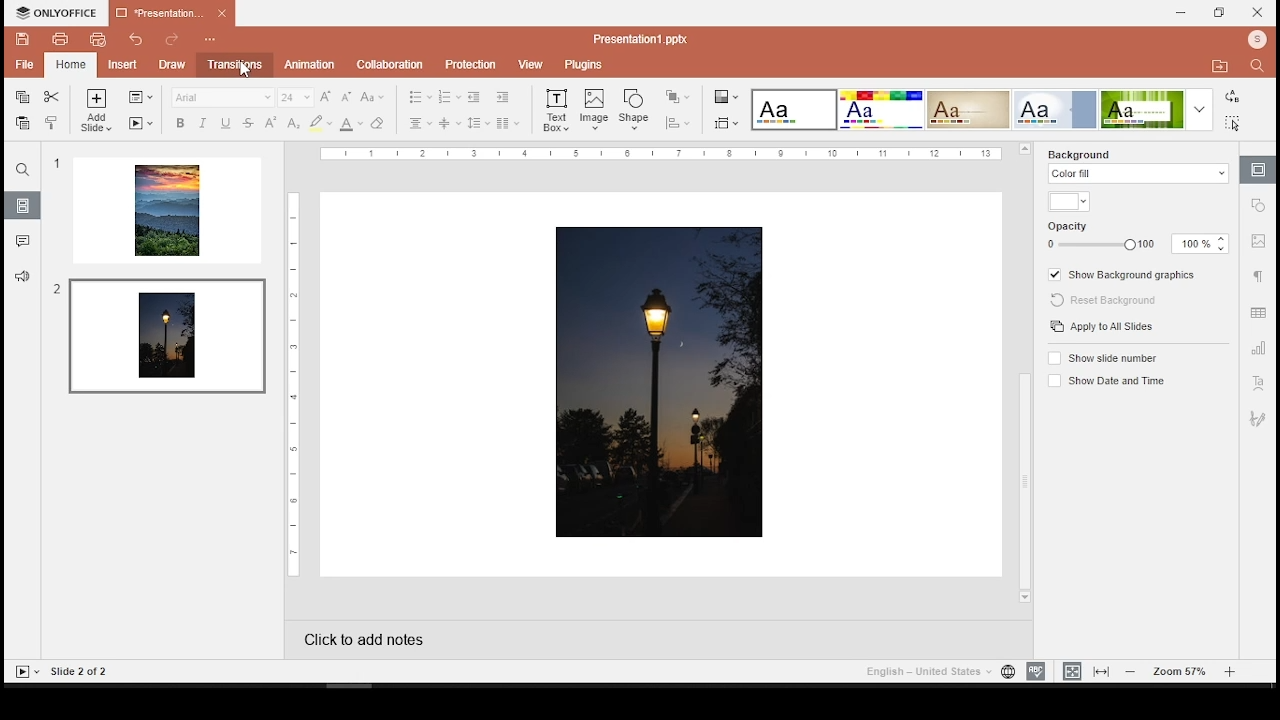  I want to click on fit to width, so click(1102, 672).